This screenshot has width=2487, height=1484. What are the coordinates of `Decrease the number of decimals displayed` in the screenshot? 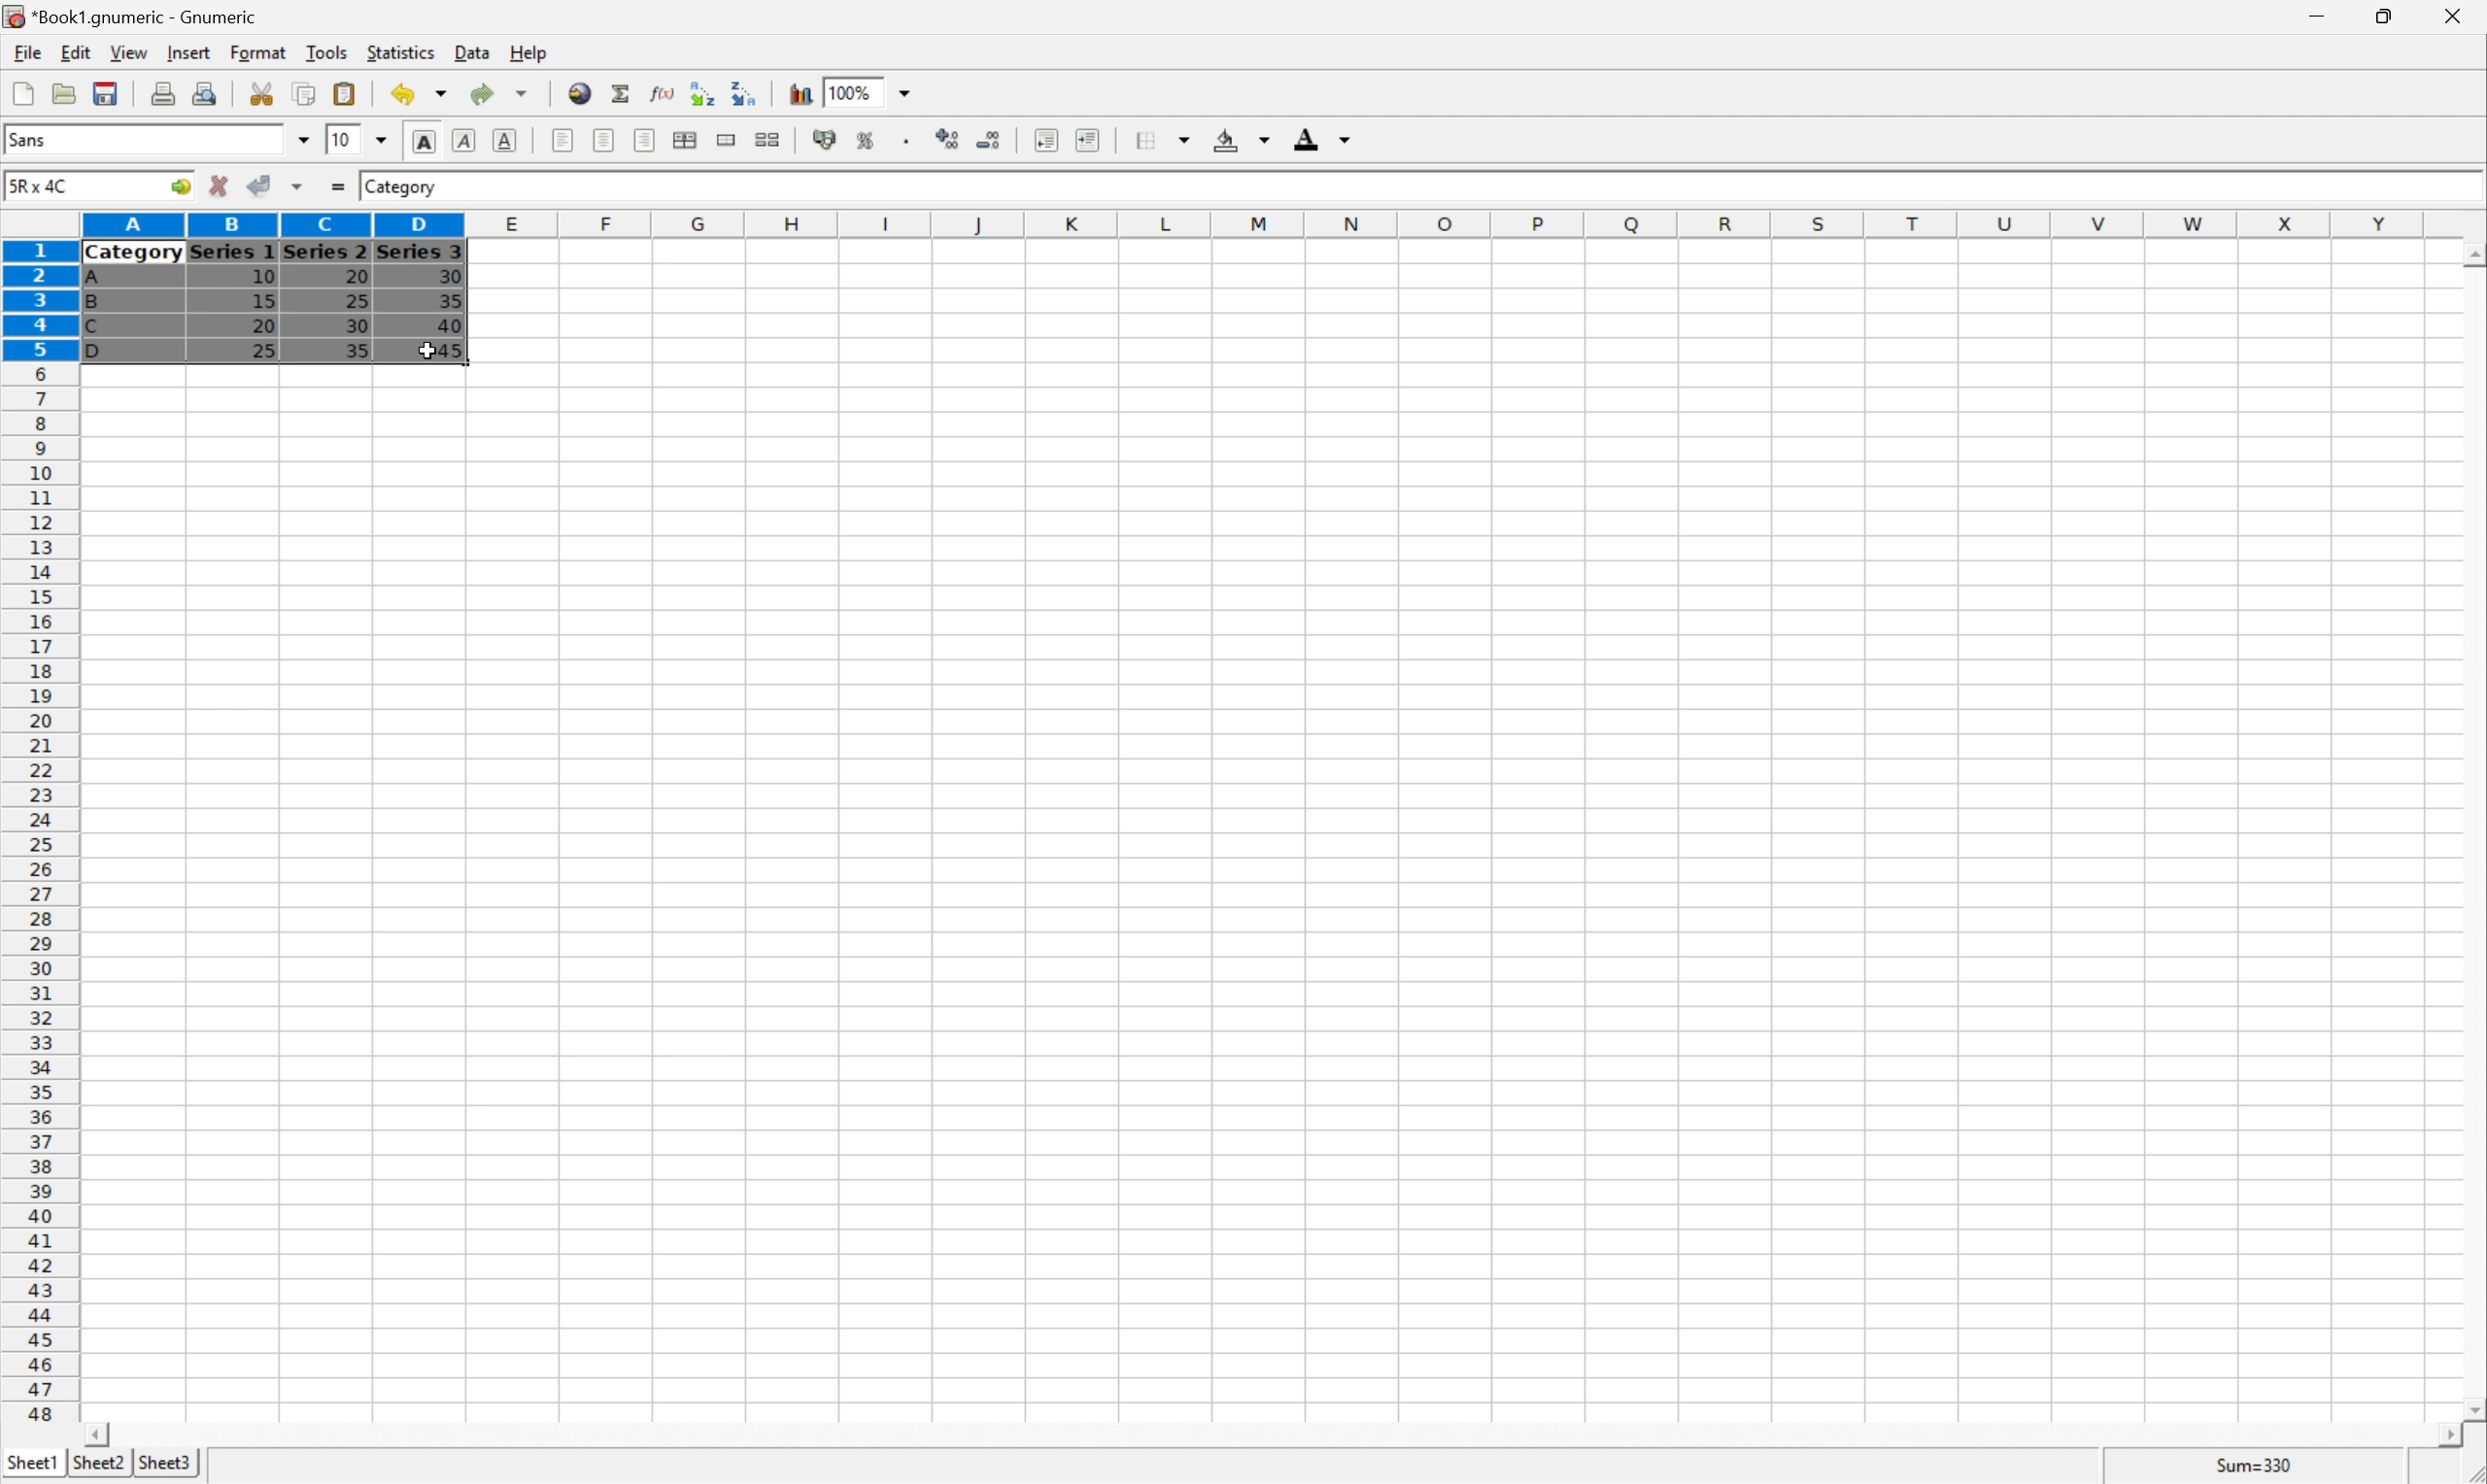 It's located at (987, 137).